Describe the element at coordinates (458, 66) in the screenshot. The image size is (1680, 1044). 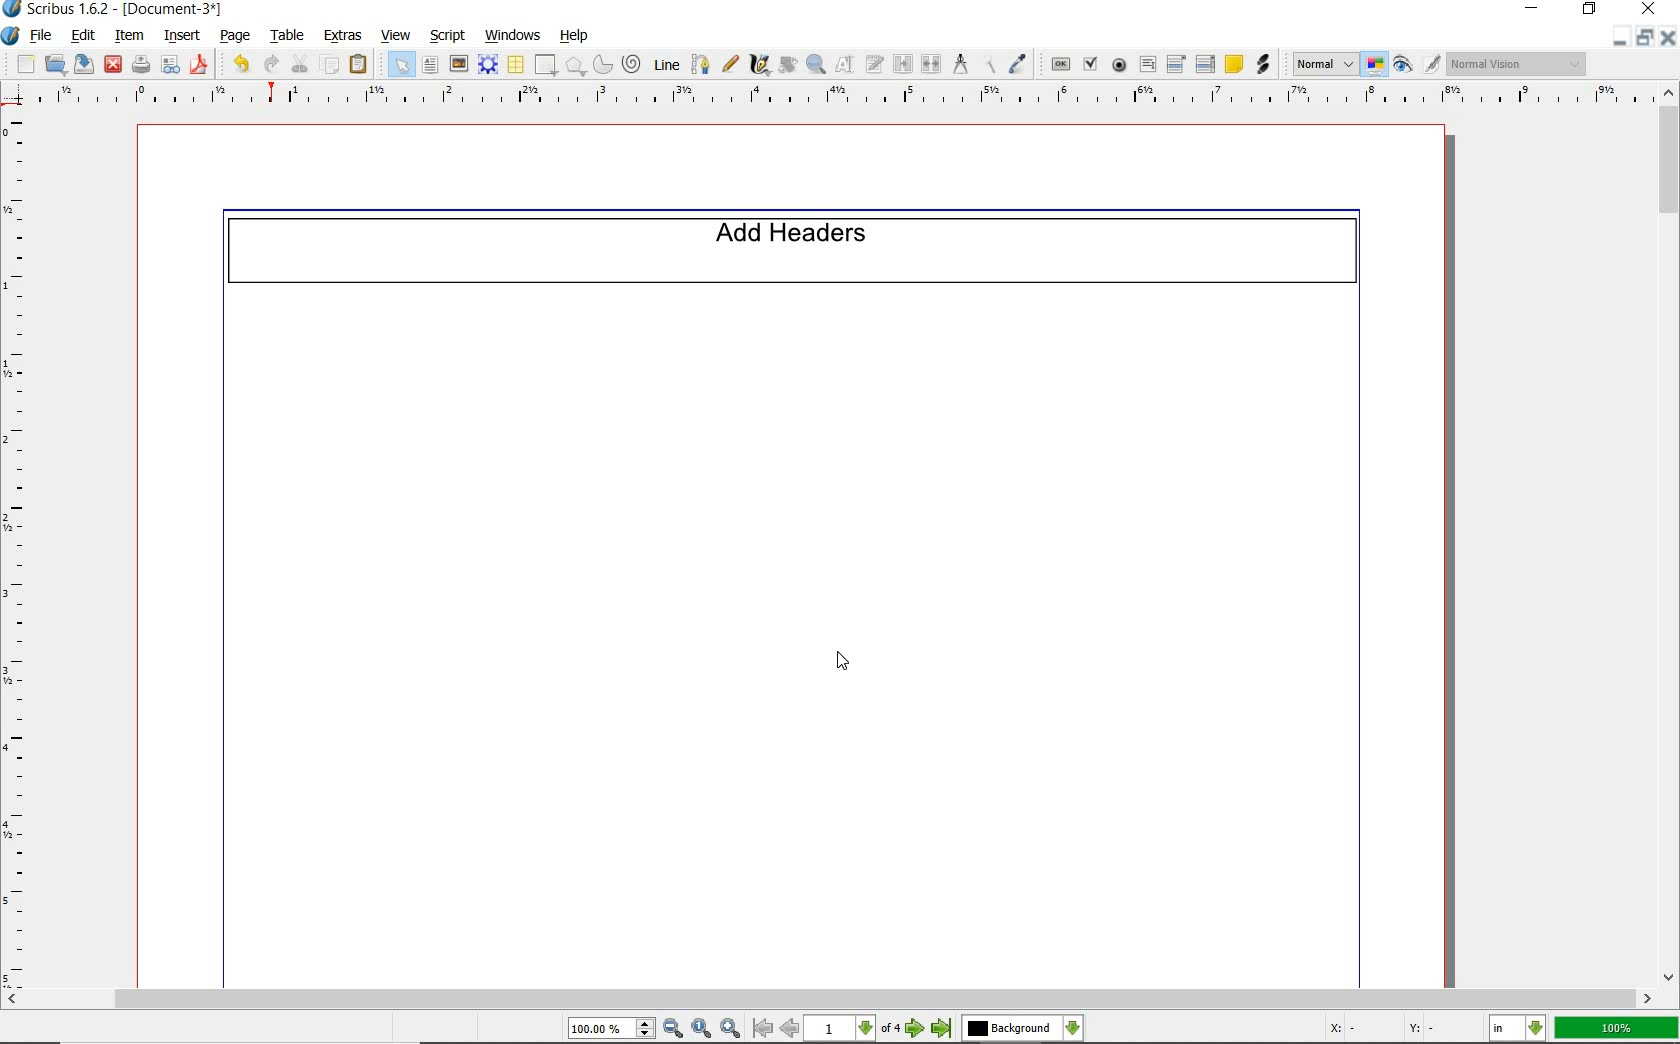
I see `image frame` at that location.